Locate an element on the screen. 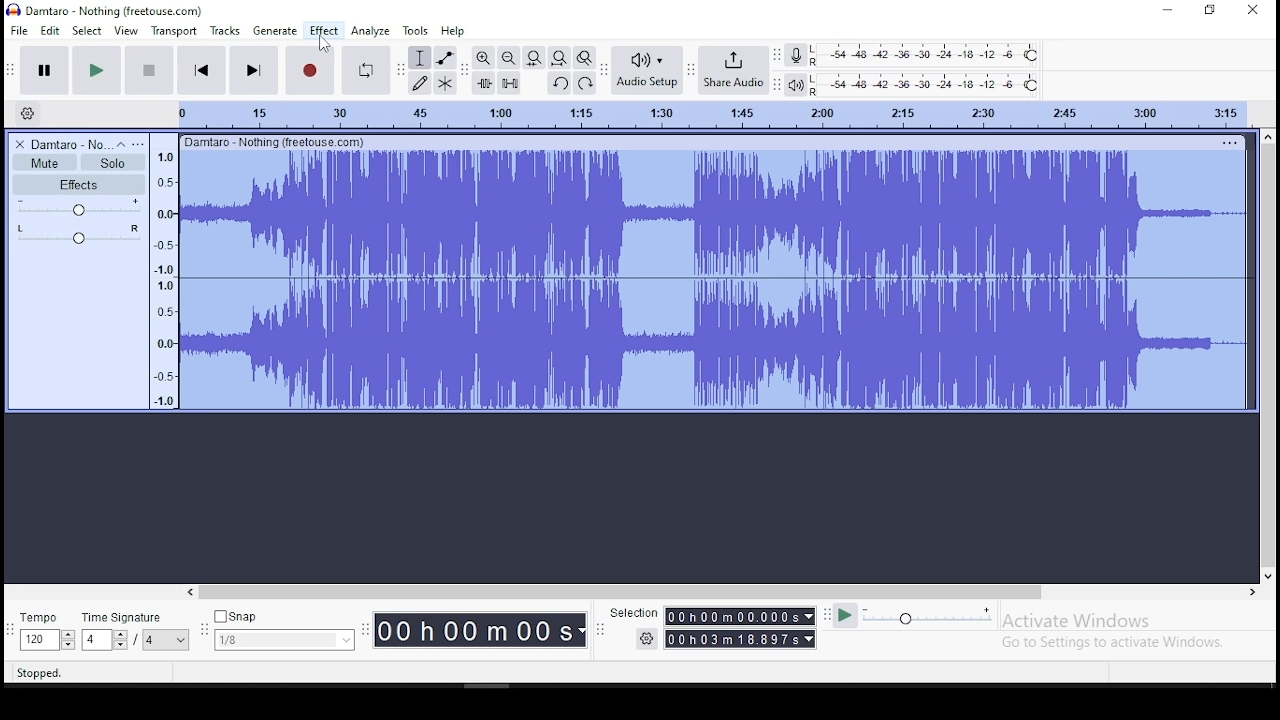  generate is located at coordinates (274, 30).